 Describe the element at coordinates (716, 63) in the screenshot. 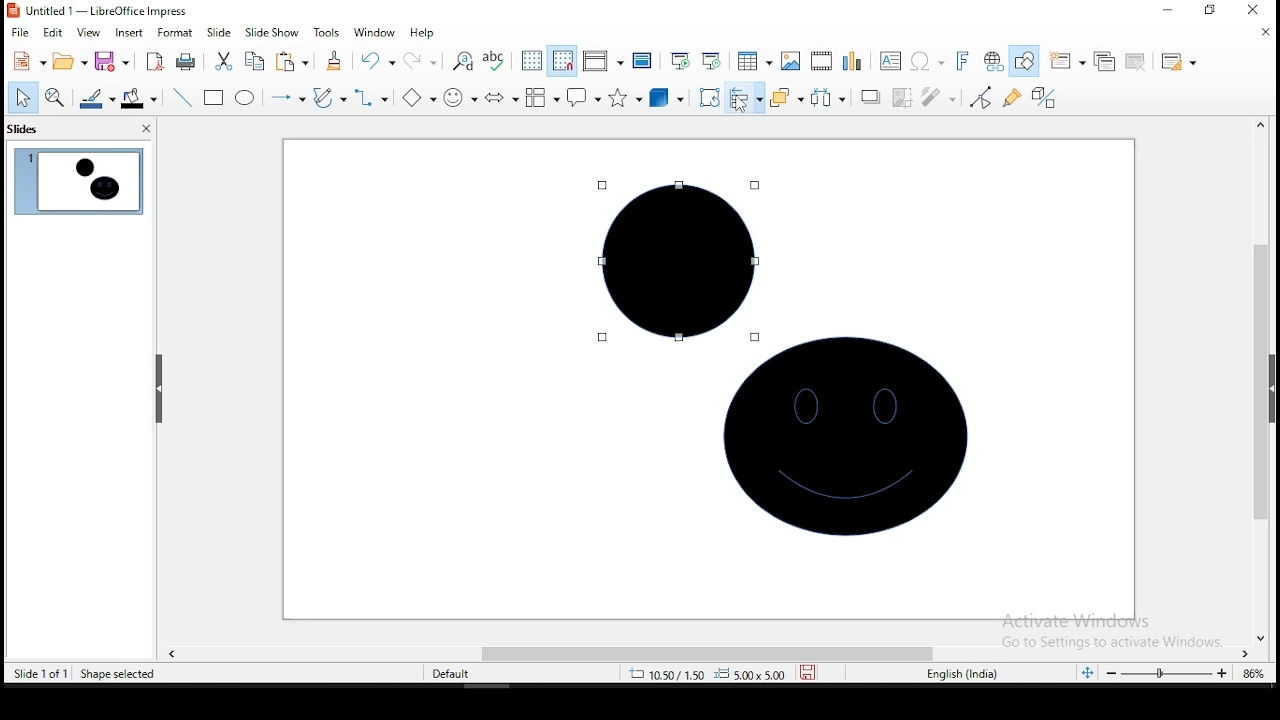

I see `start from current slide` at that location.